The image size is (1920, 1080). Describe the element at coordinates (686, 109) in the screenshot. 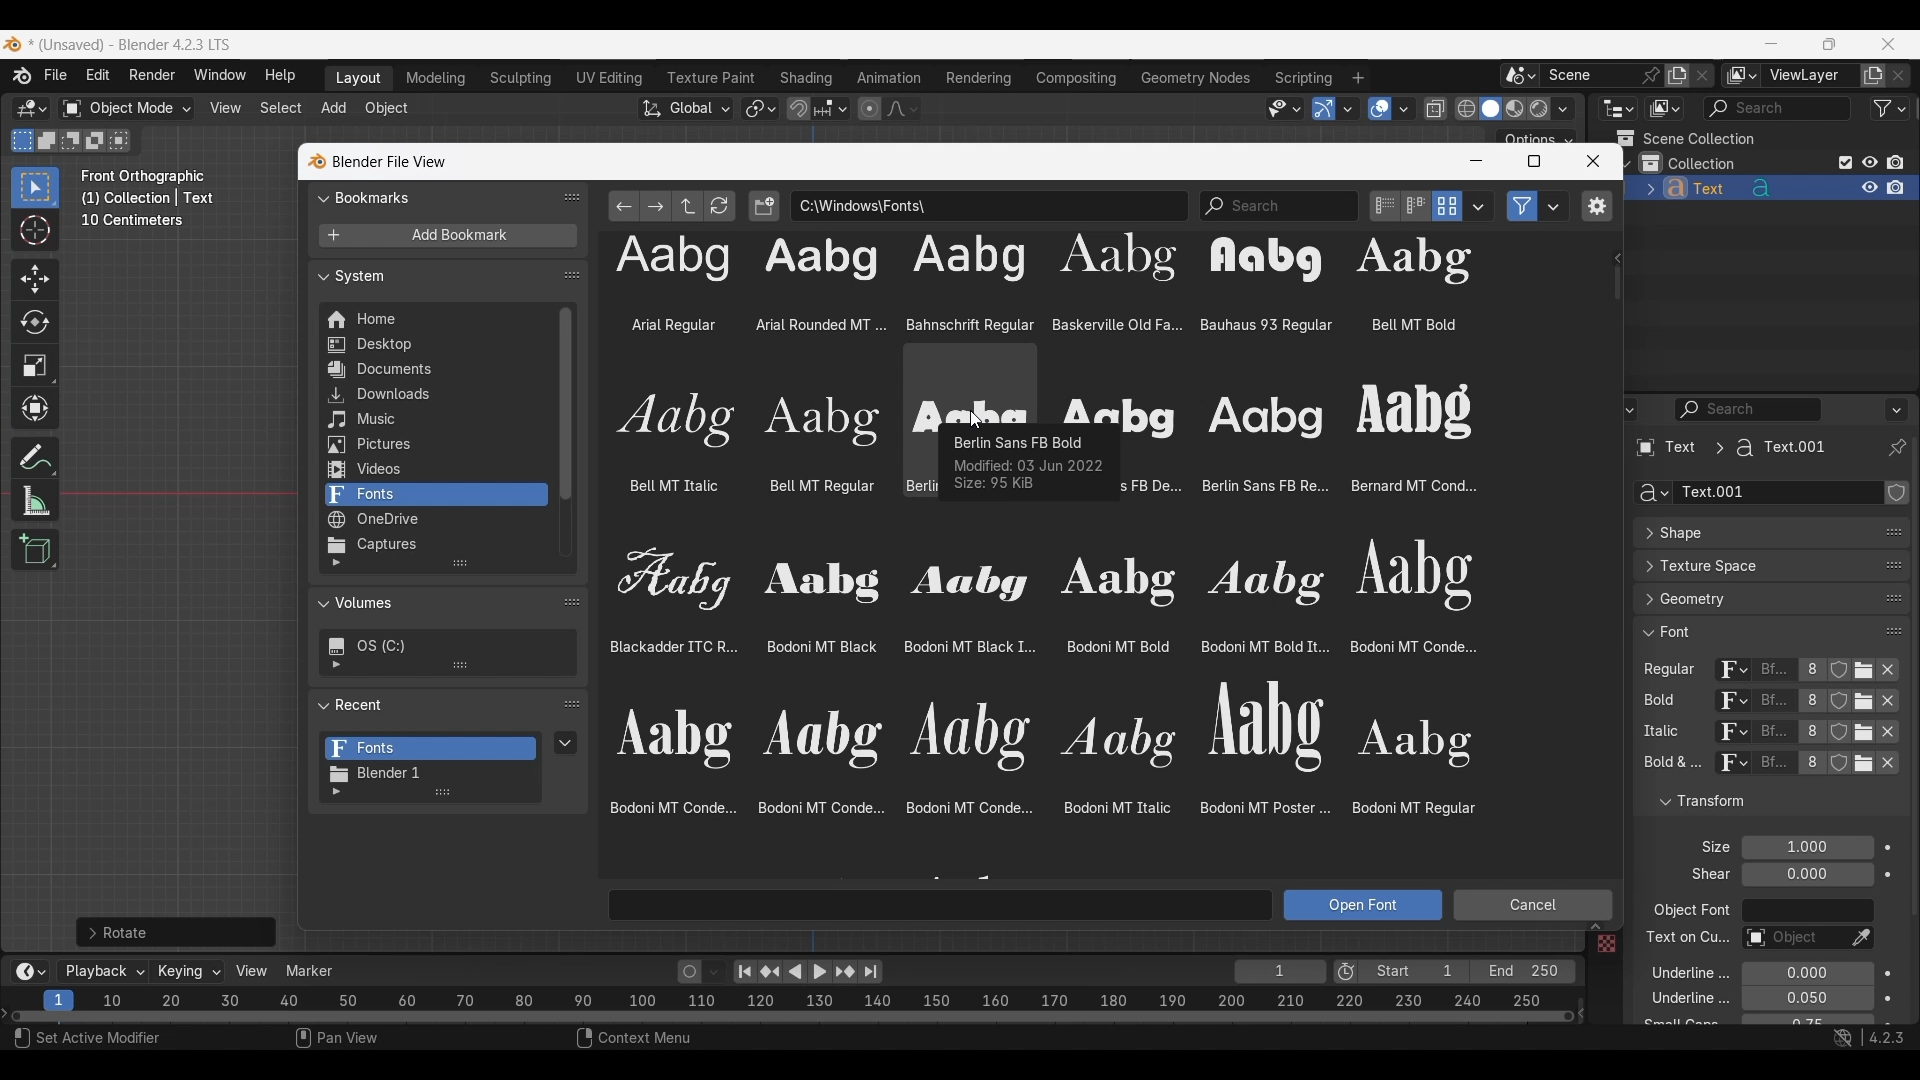

I see `Transformation orientation, global` at that location.